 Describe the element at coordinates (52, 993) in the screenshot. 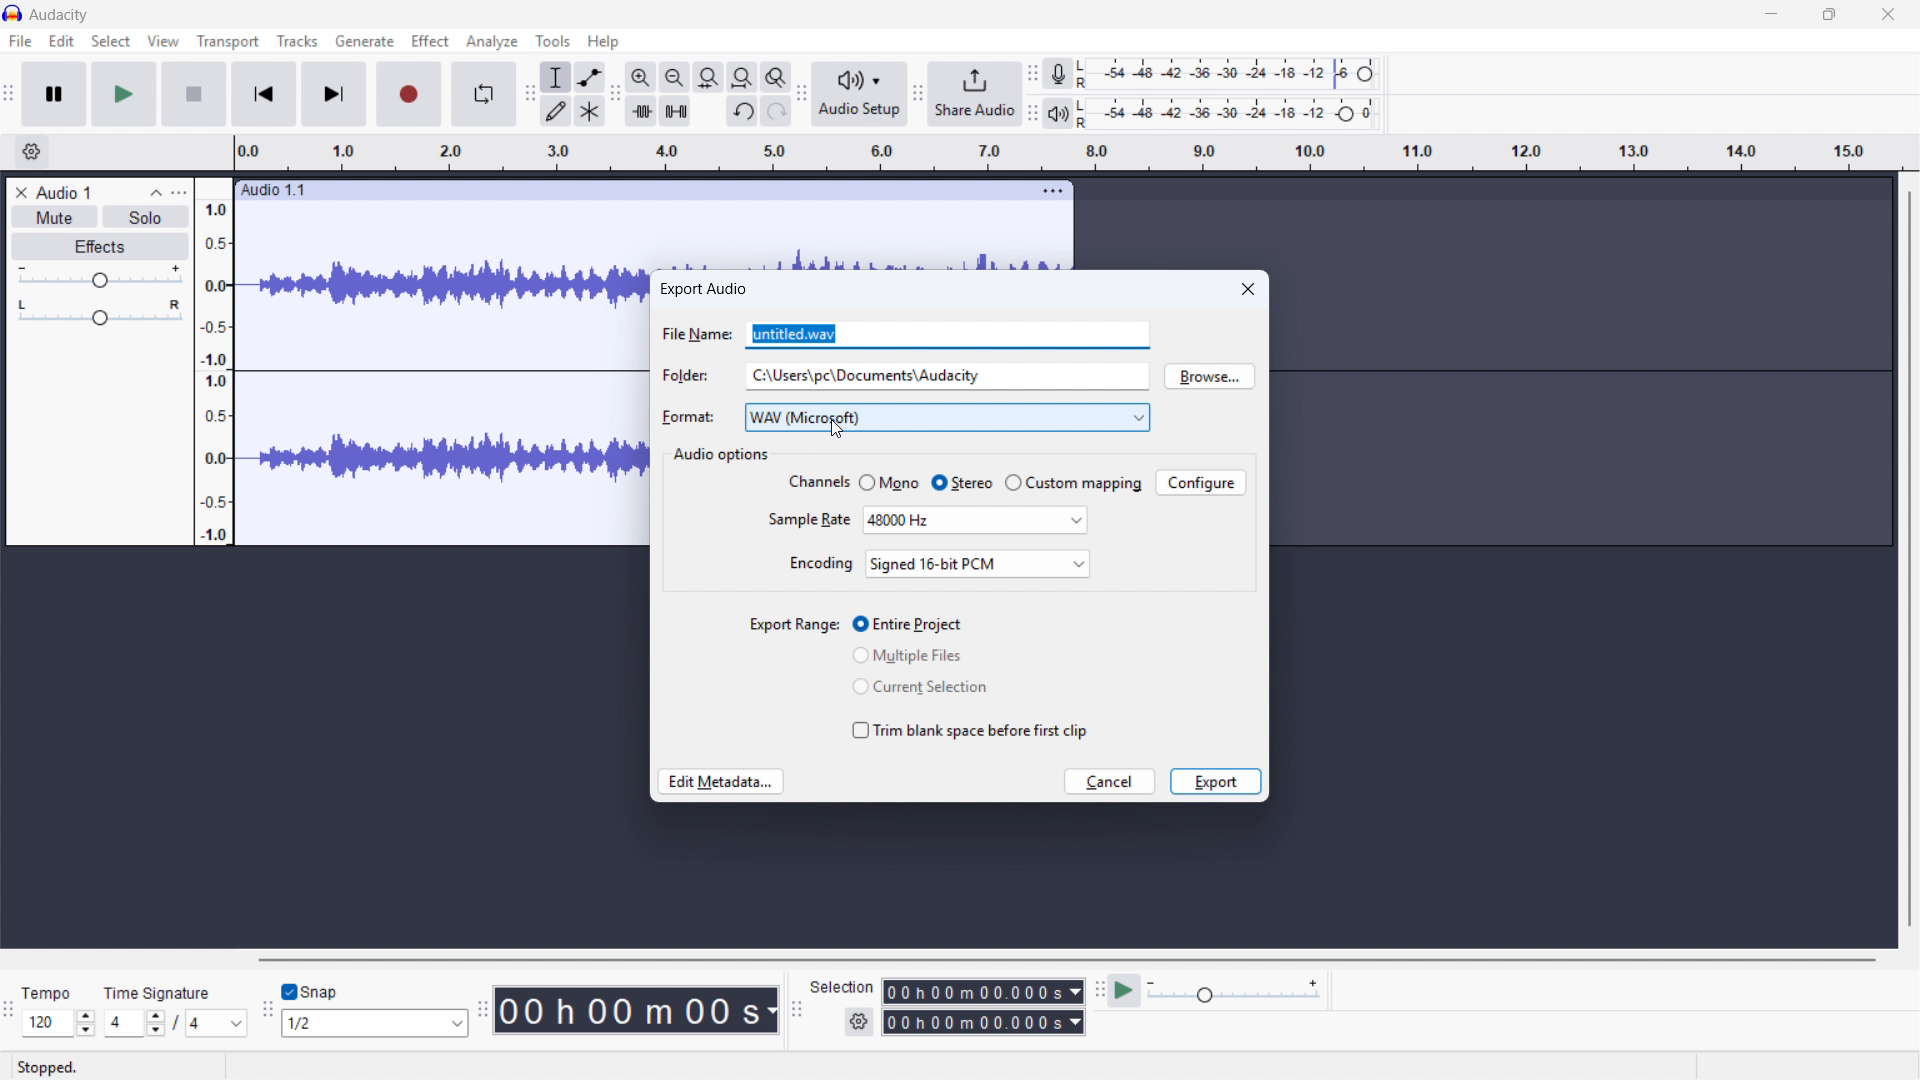

I see `tempo` at that location.